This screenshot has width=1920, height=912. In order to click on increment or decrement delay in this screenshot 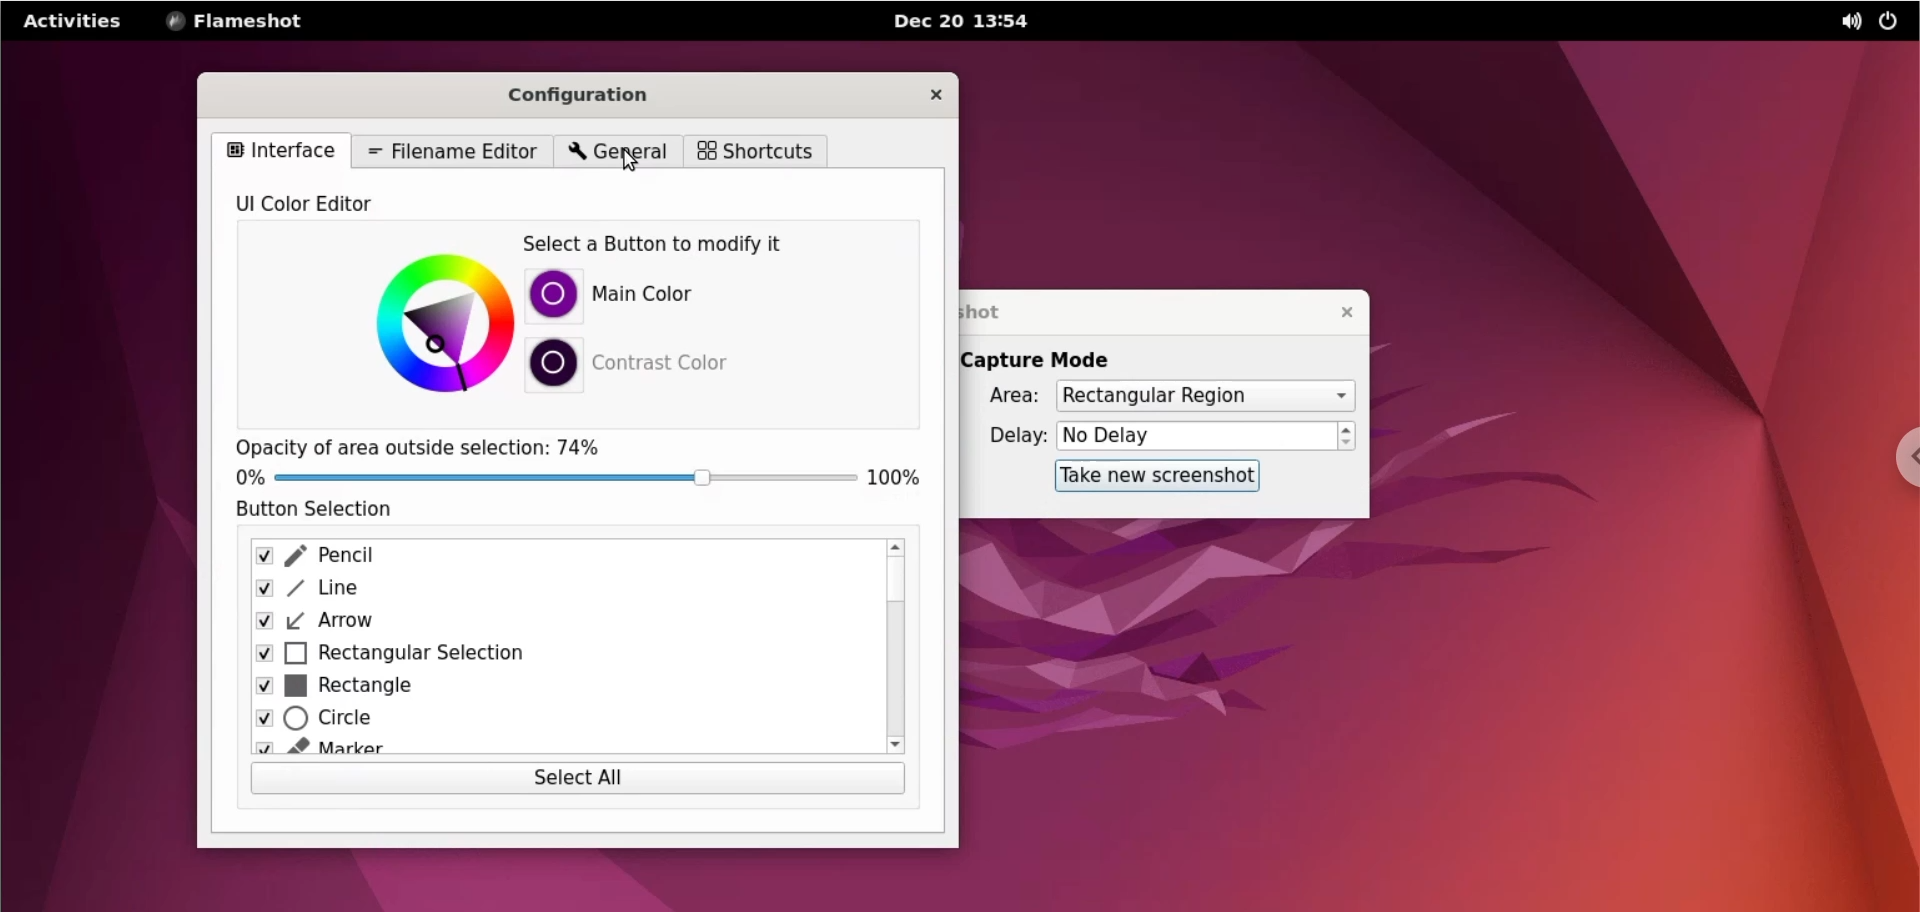, I will do `click(1349, 436)`.